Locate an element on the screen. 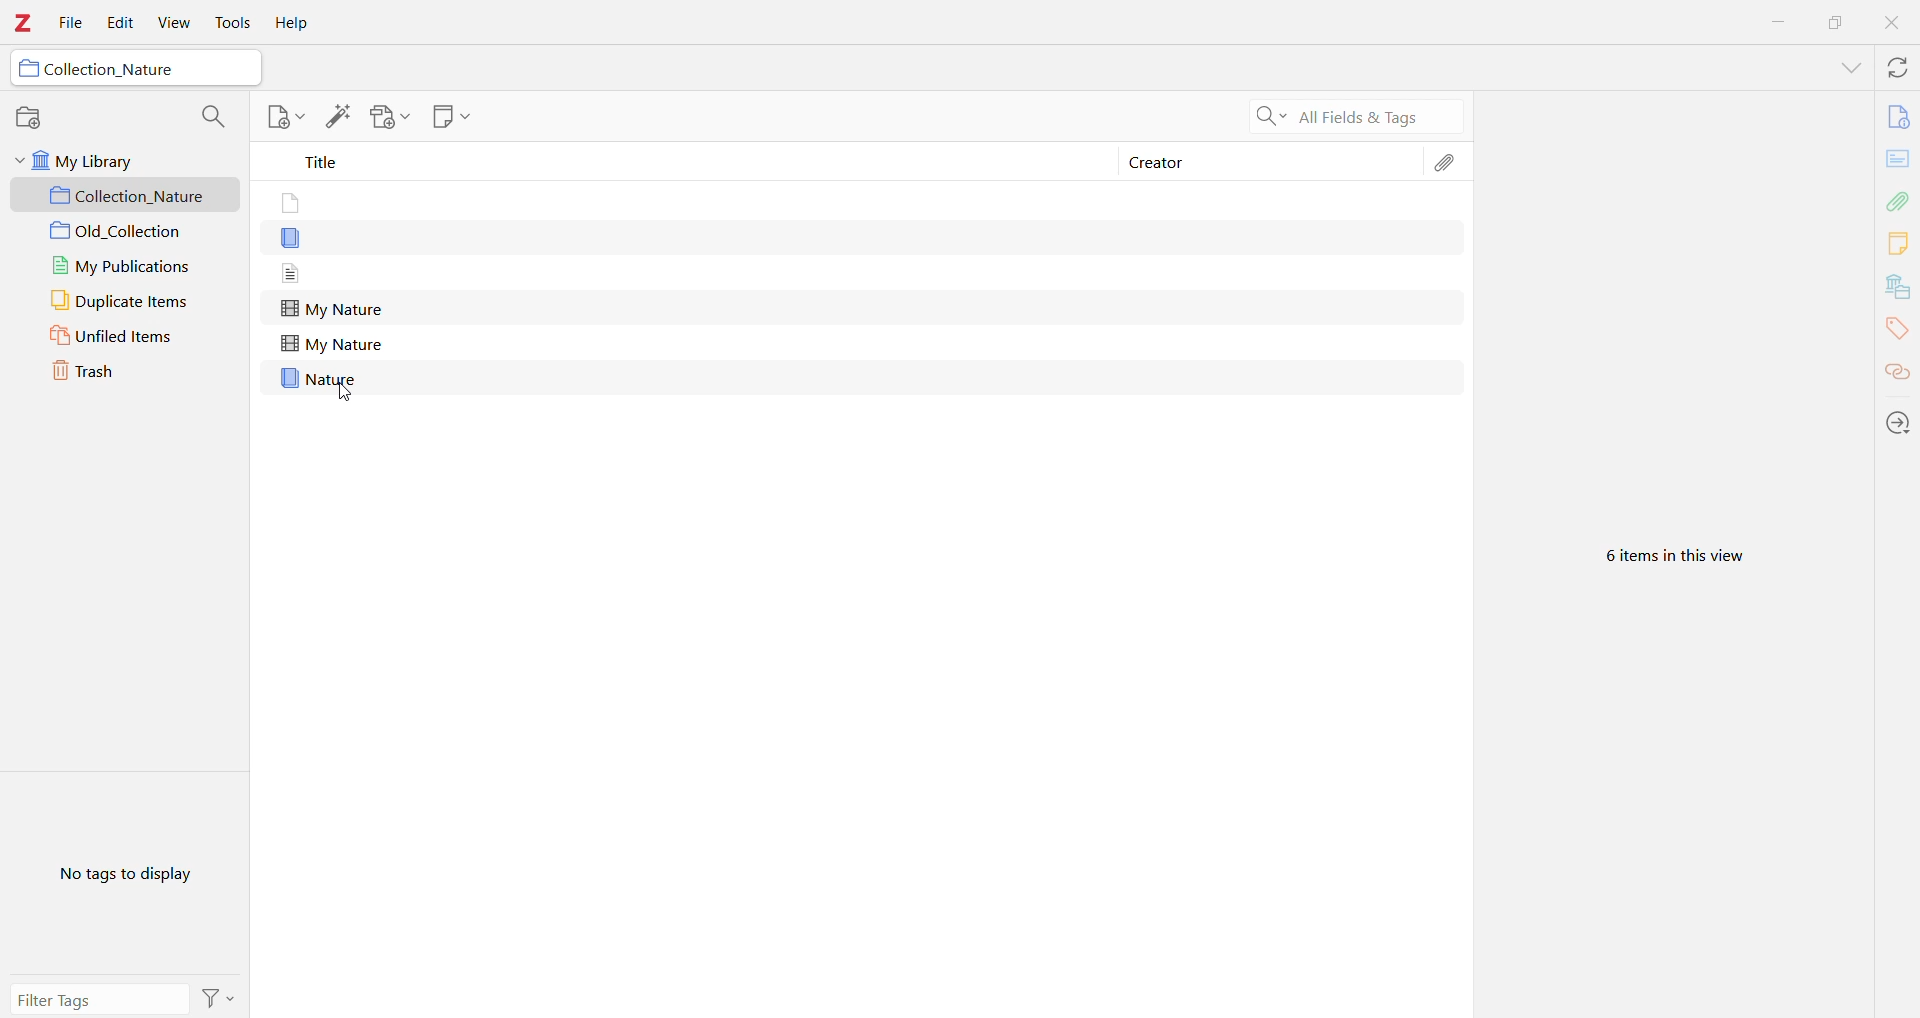 This screenshot has height=1018, width=1920. Trash is located at coordinates (107, 369).